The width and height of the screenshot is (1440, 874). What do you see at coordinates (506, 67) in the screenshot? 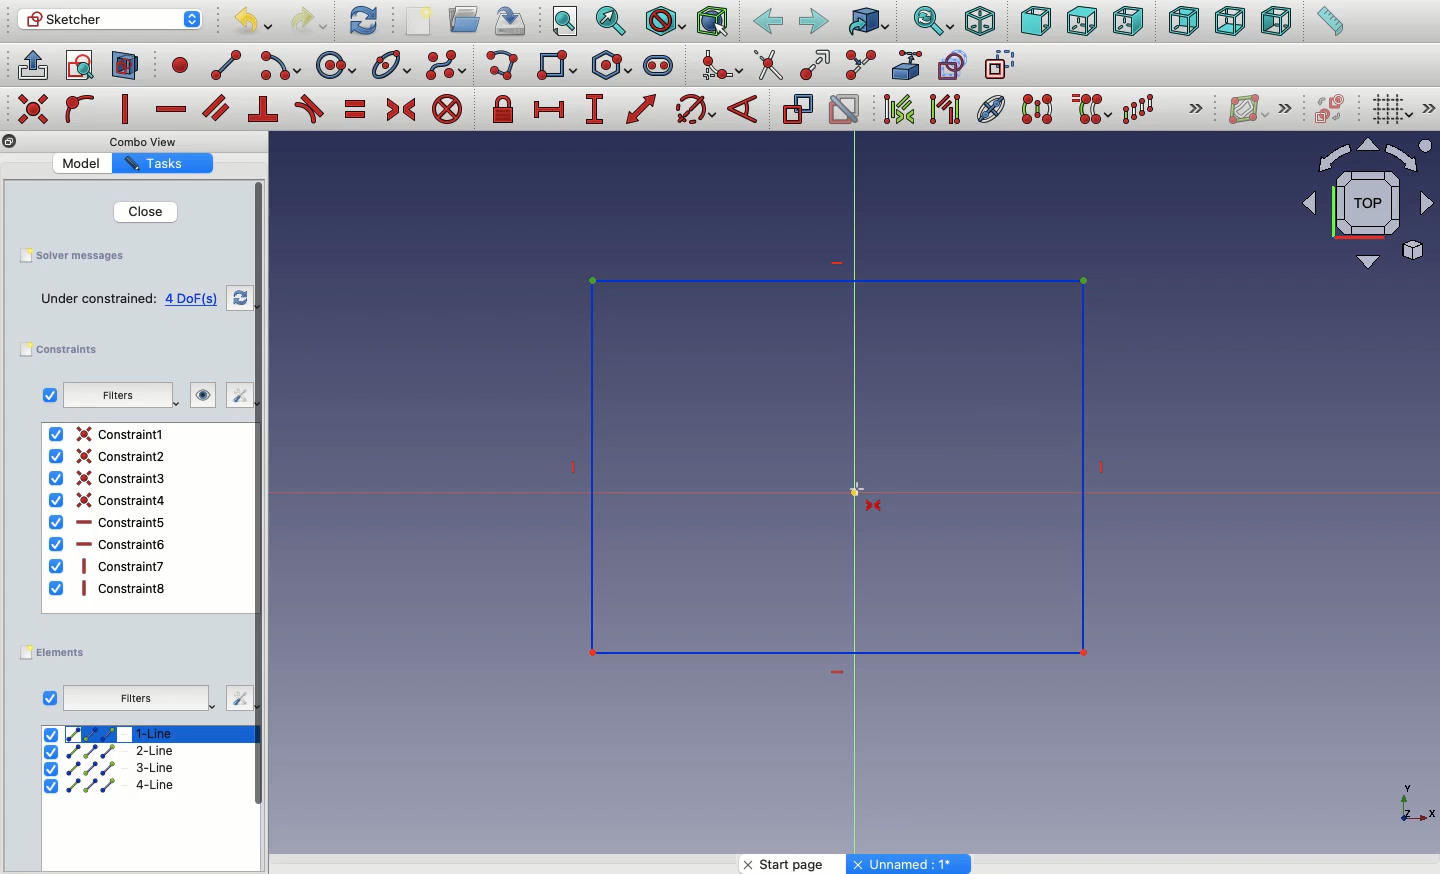
I see `Polyline` at bounding box center [506, 67].